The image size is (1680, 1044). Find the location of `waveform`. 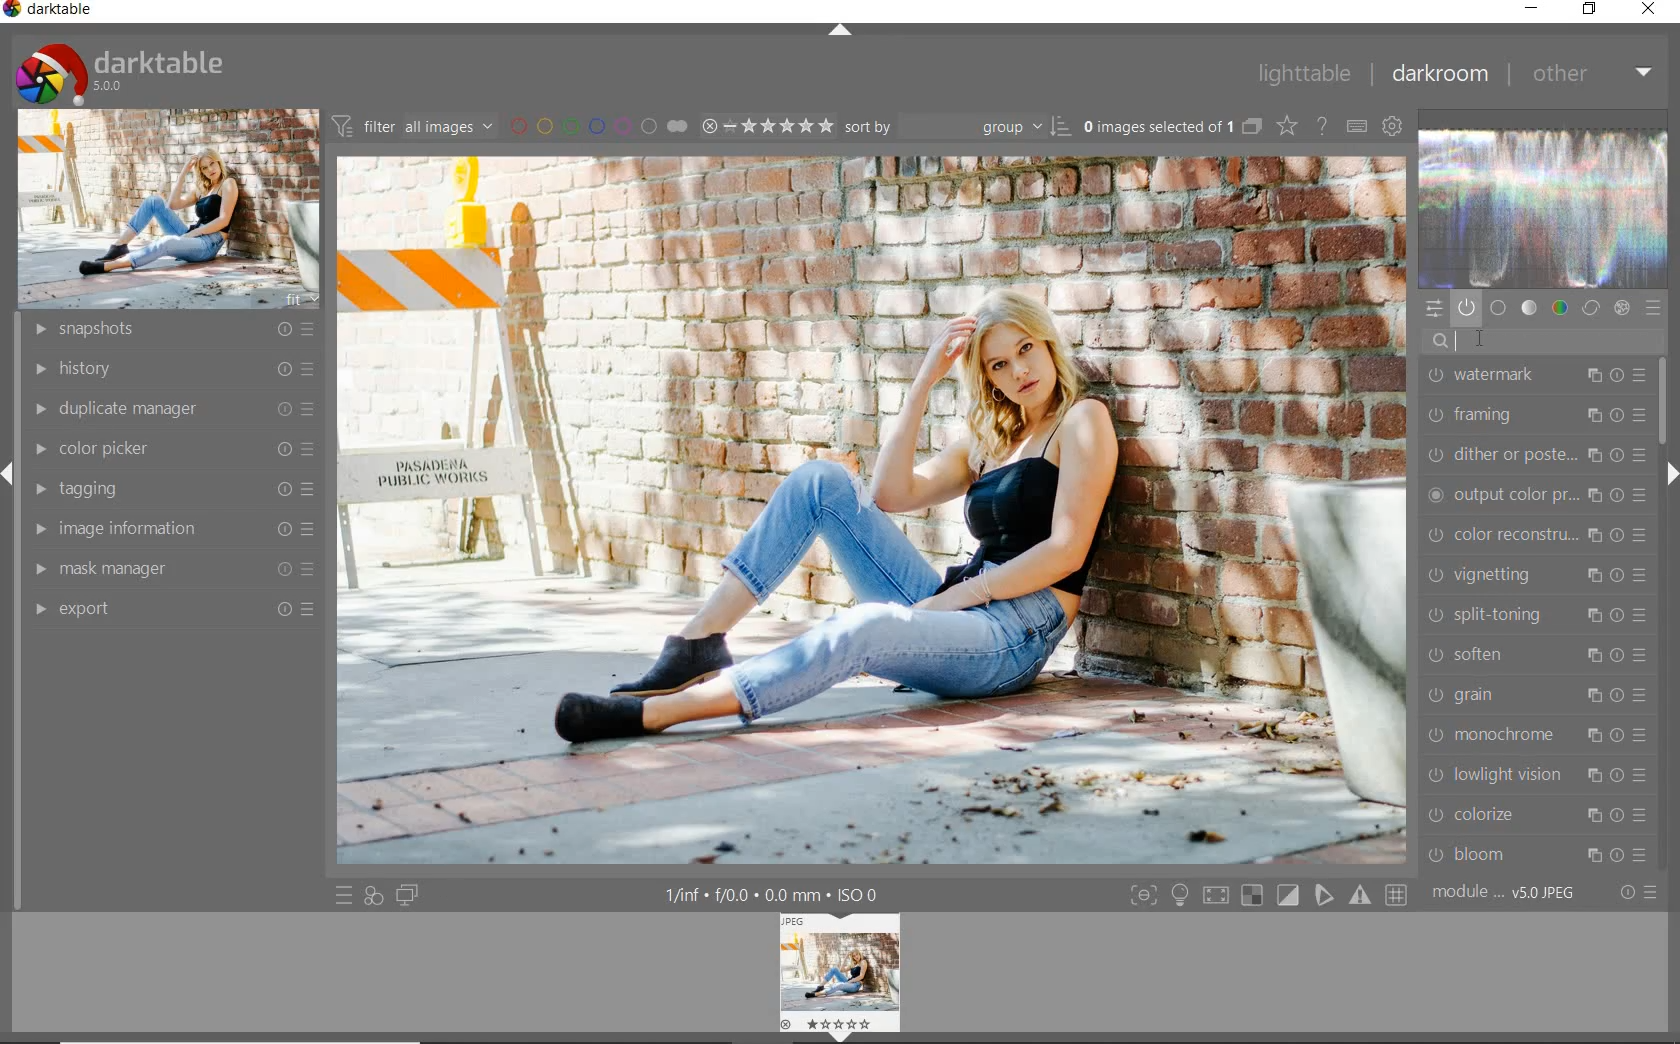

waveform is located at coordinates (1545, 207).